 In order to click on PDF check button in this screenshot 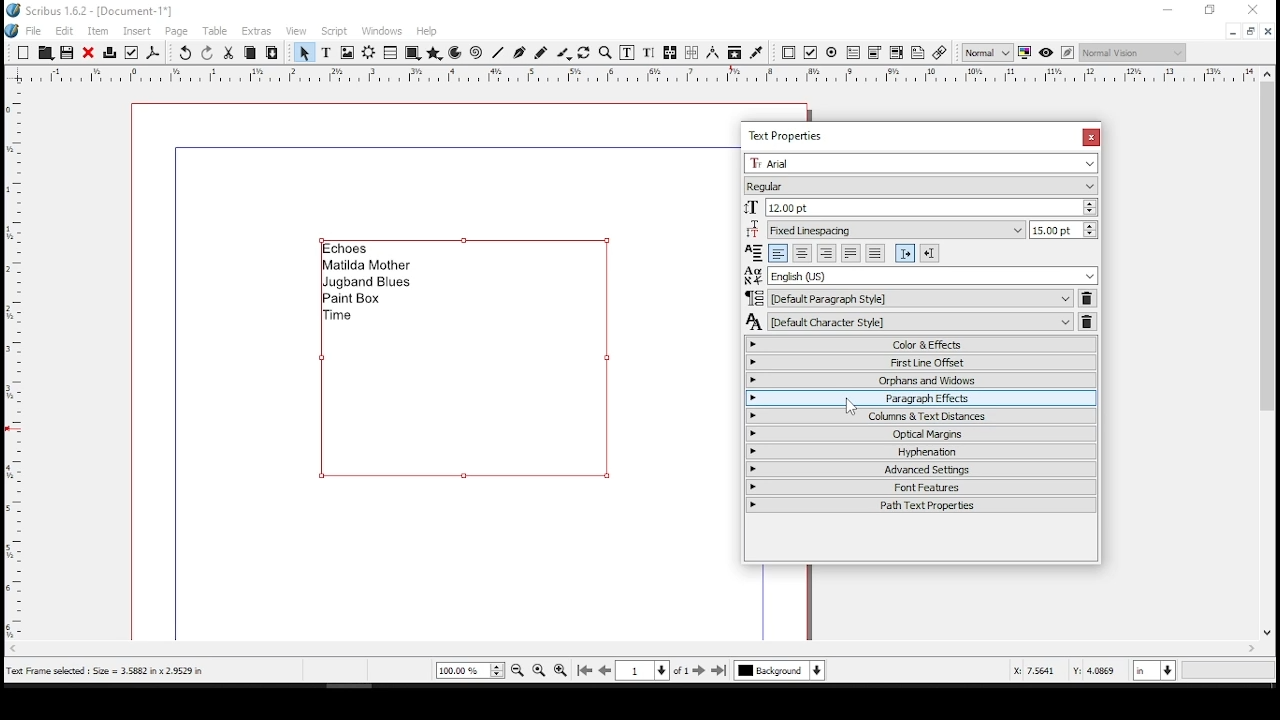, I will do `click(811, 53)`.